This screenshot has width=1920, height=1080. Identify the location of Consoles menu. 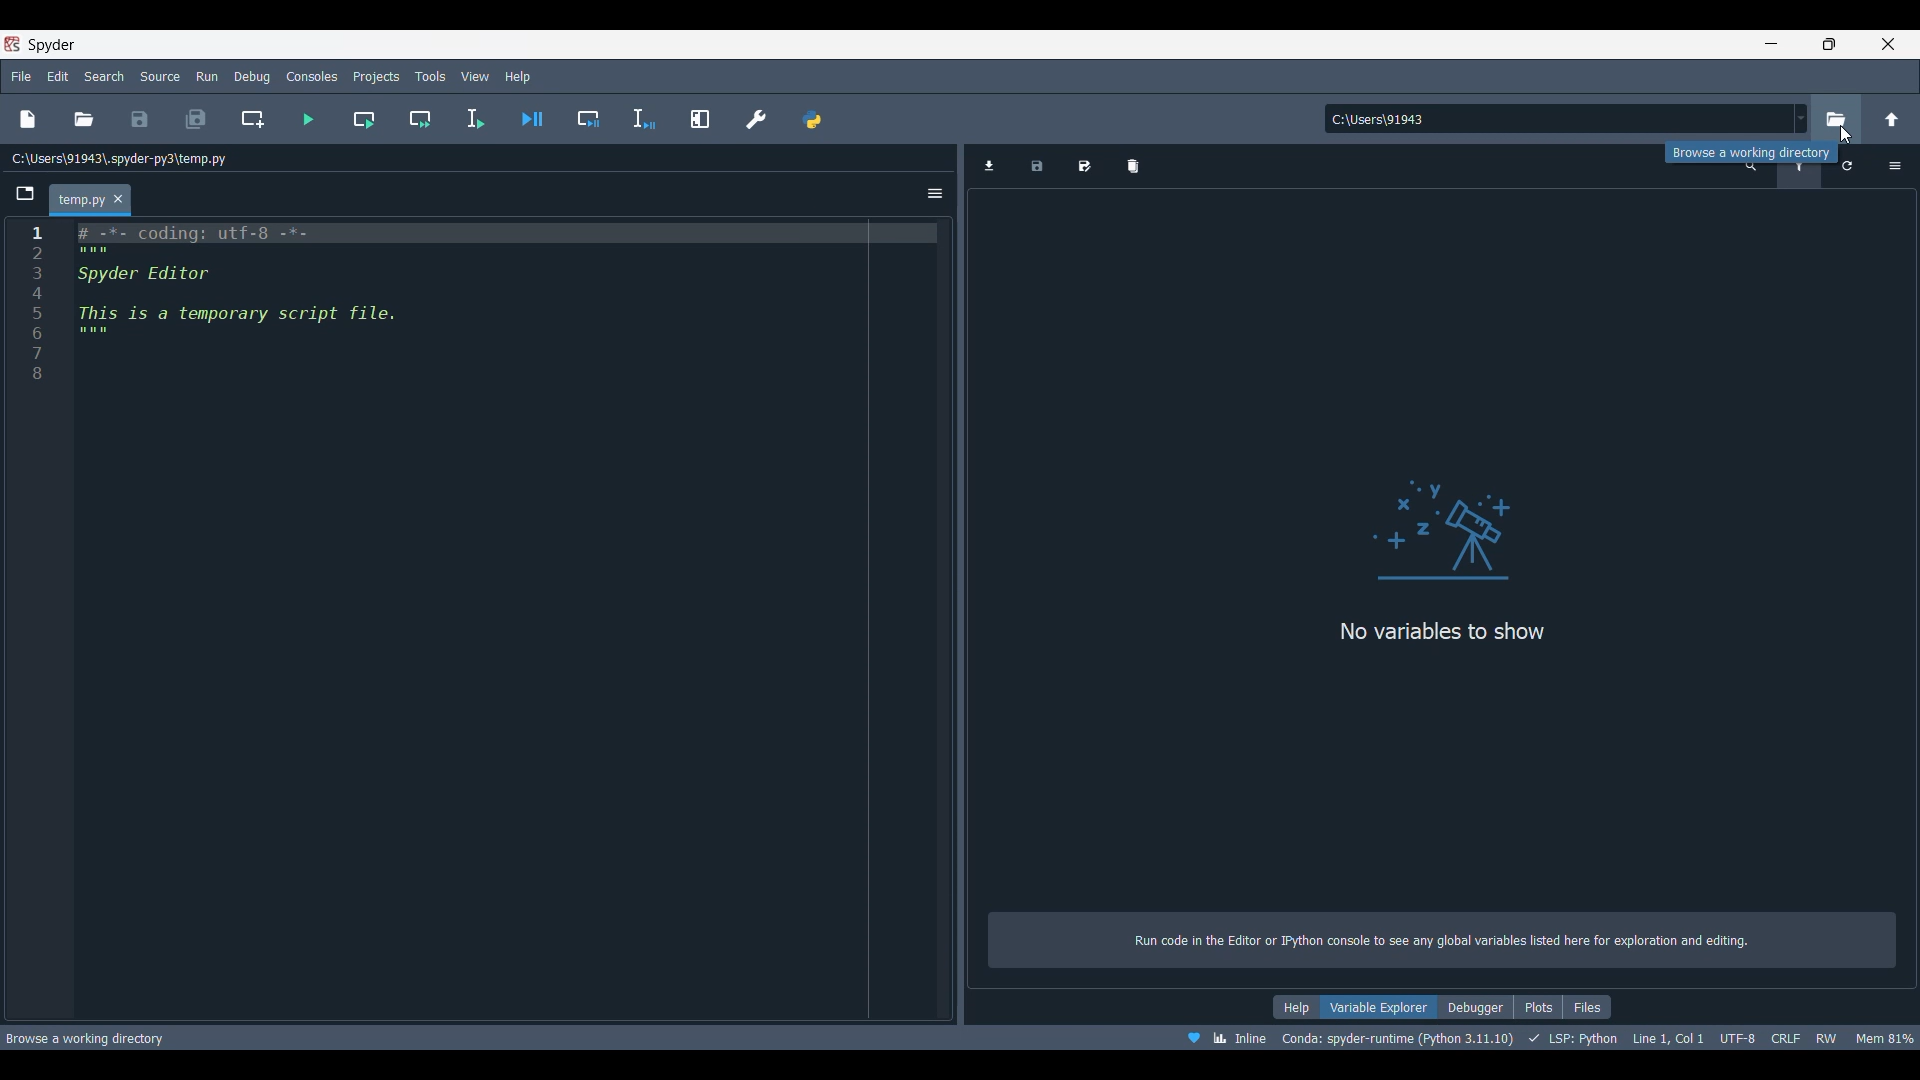
(313, 77).